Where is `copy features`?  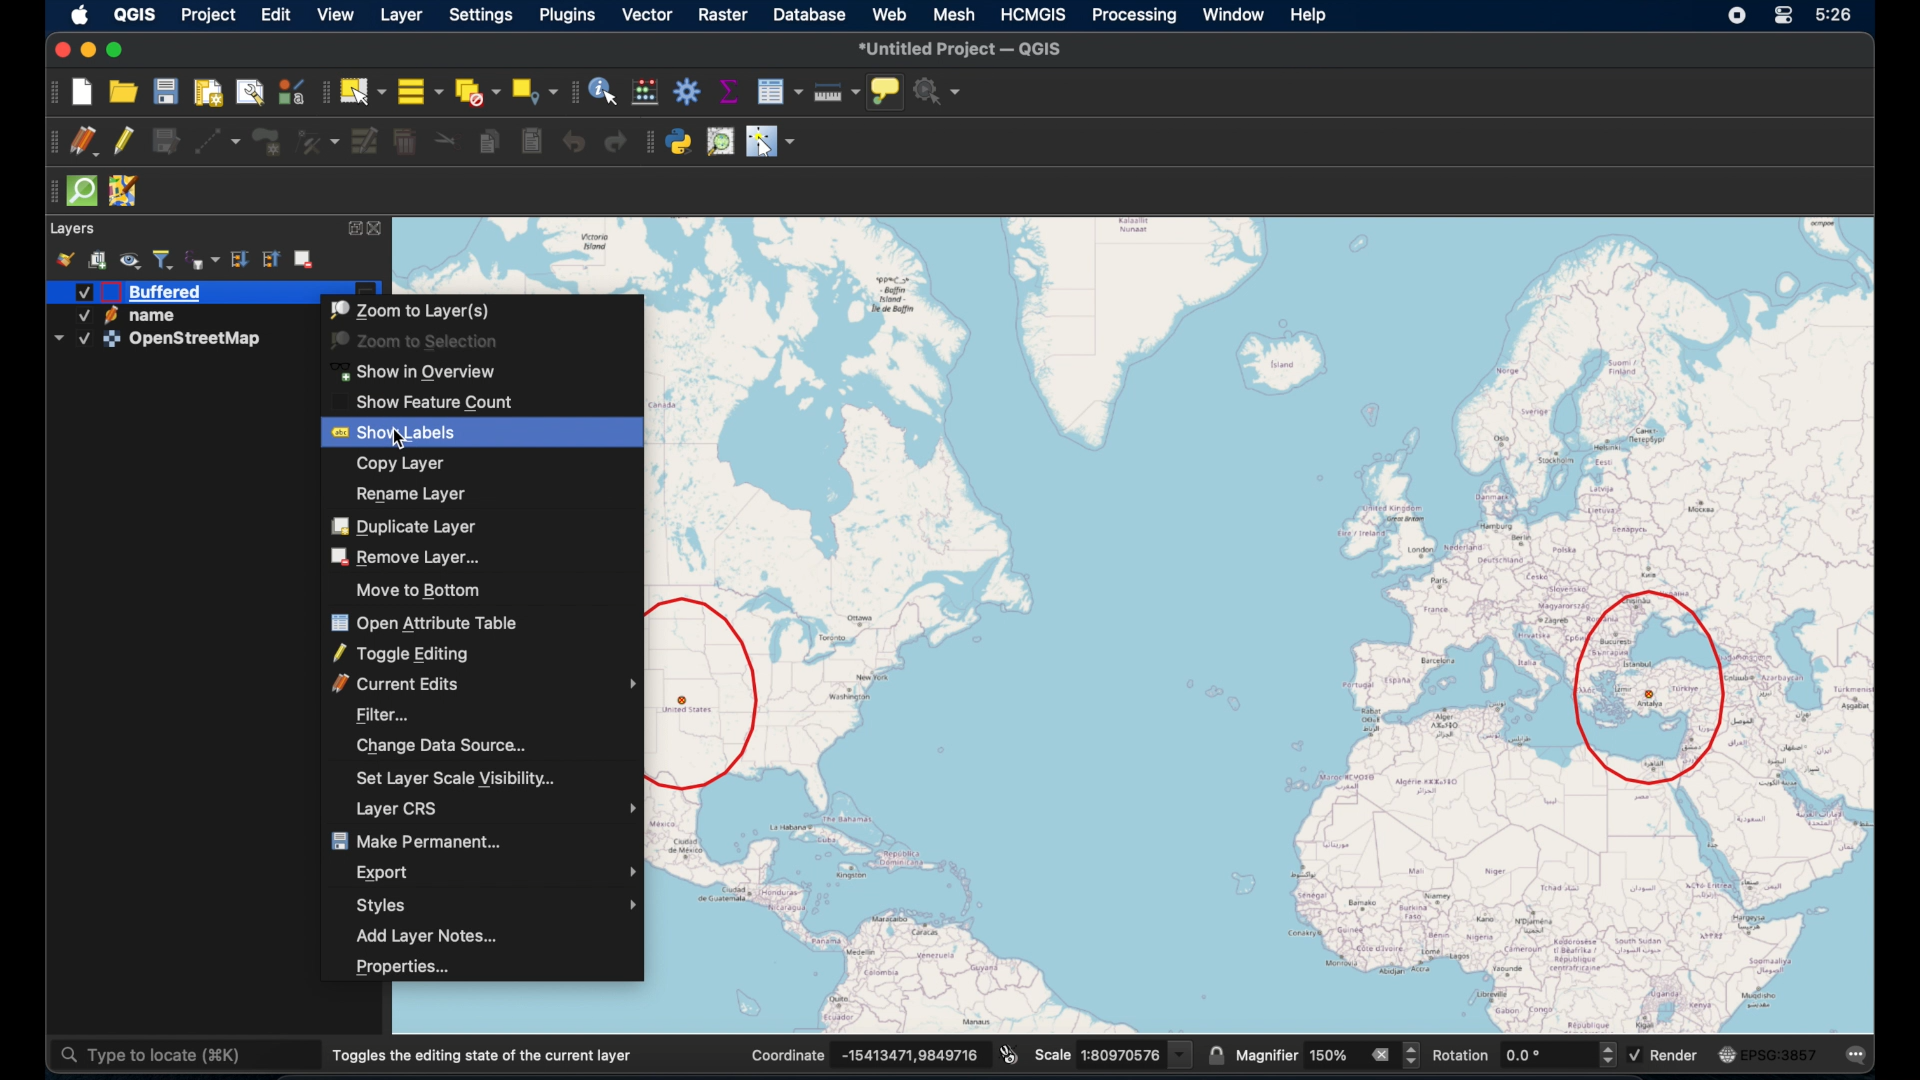
copy features is located at coordinates (489, 144).